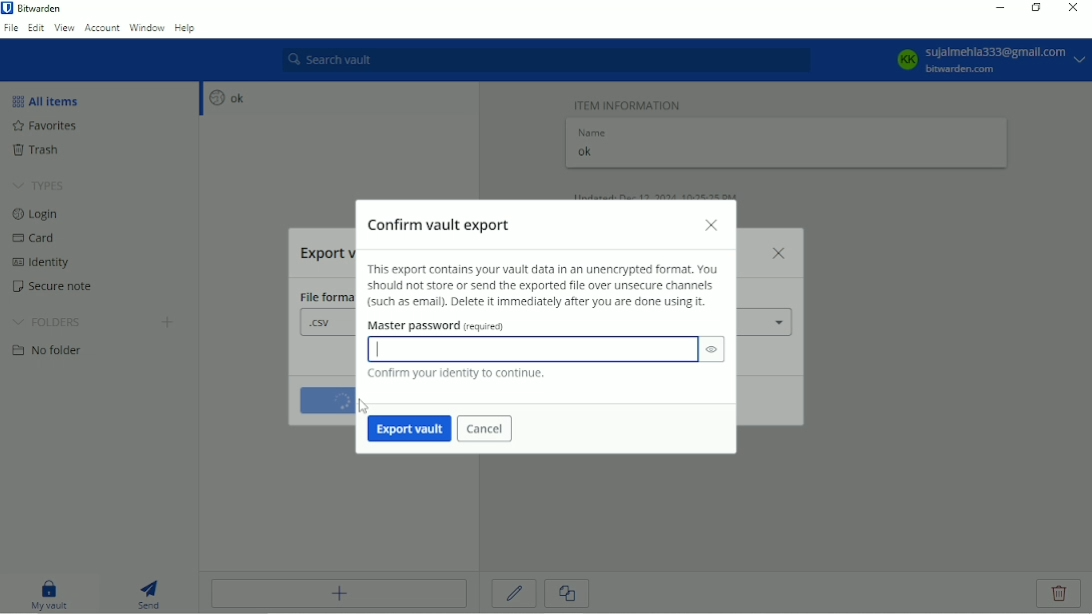 This screenshot has width=1092, height=614. I want to click on No folder, so click(52, 352).